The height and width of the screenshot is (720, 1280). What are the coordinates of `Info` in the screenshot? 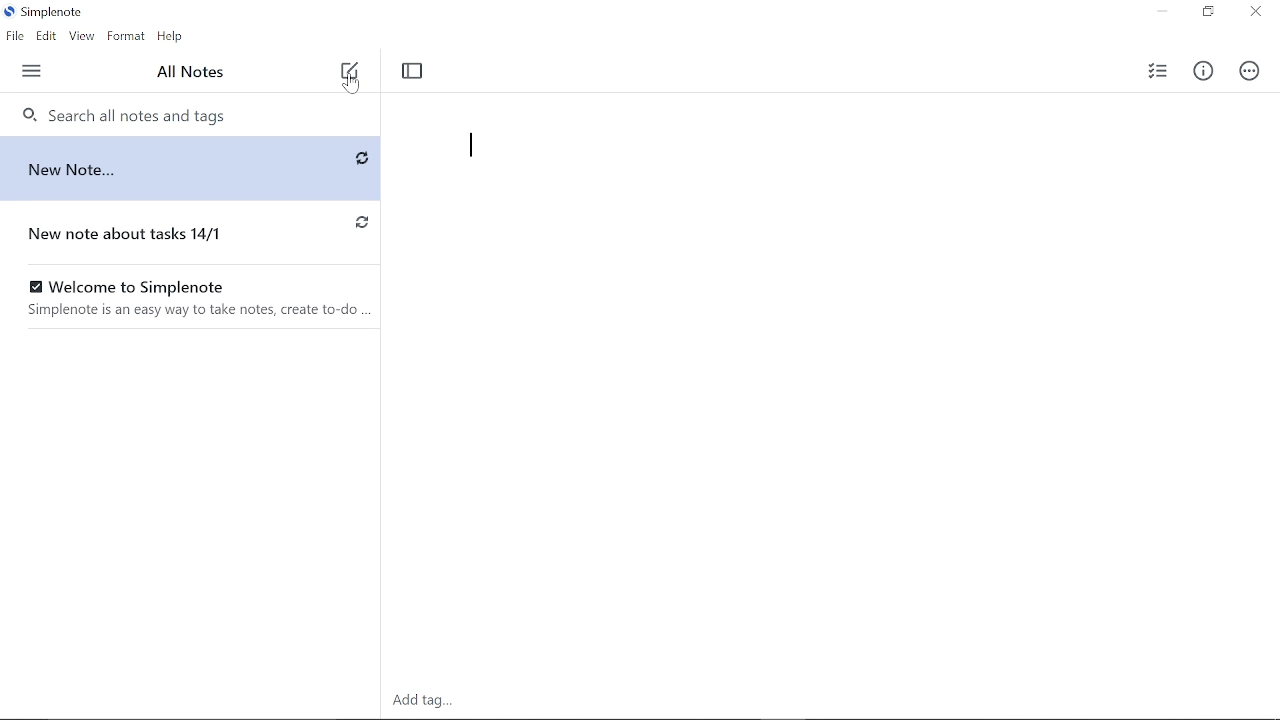 It's located at (1203, 73).